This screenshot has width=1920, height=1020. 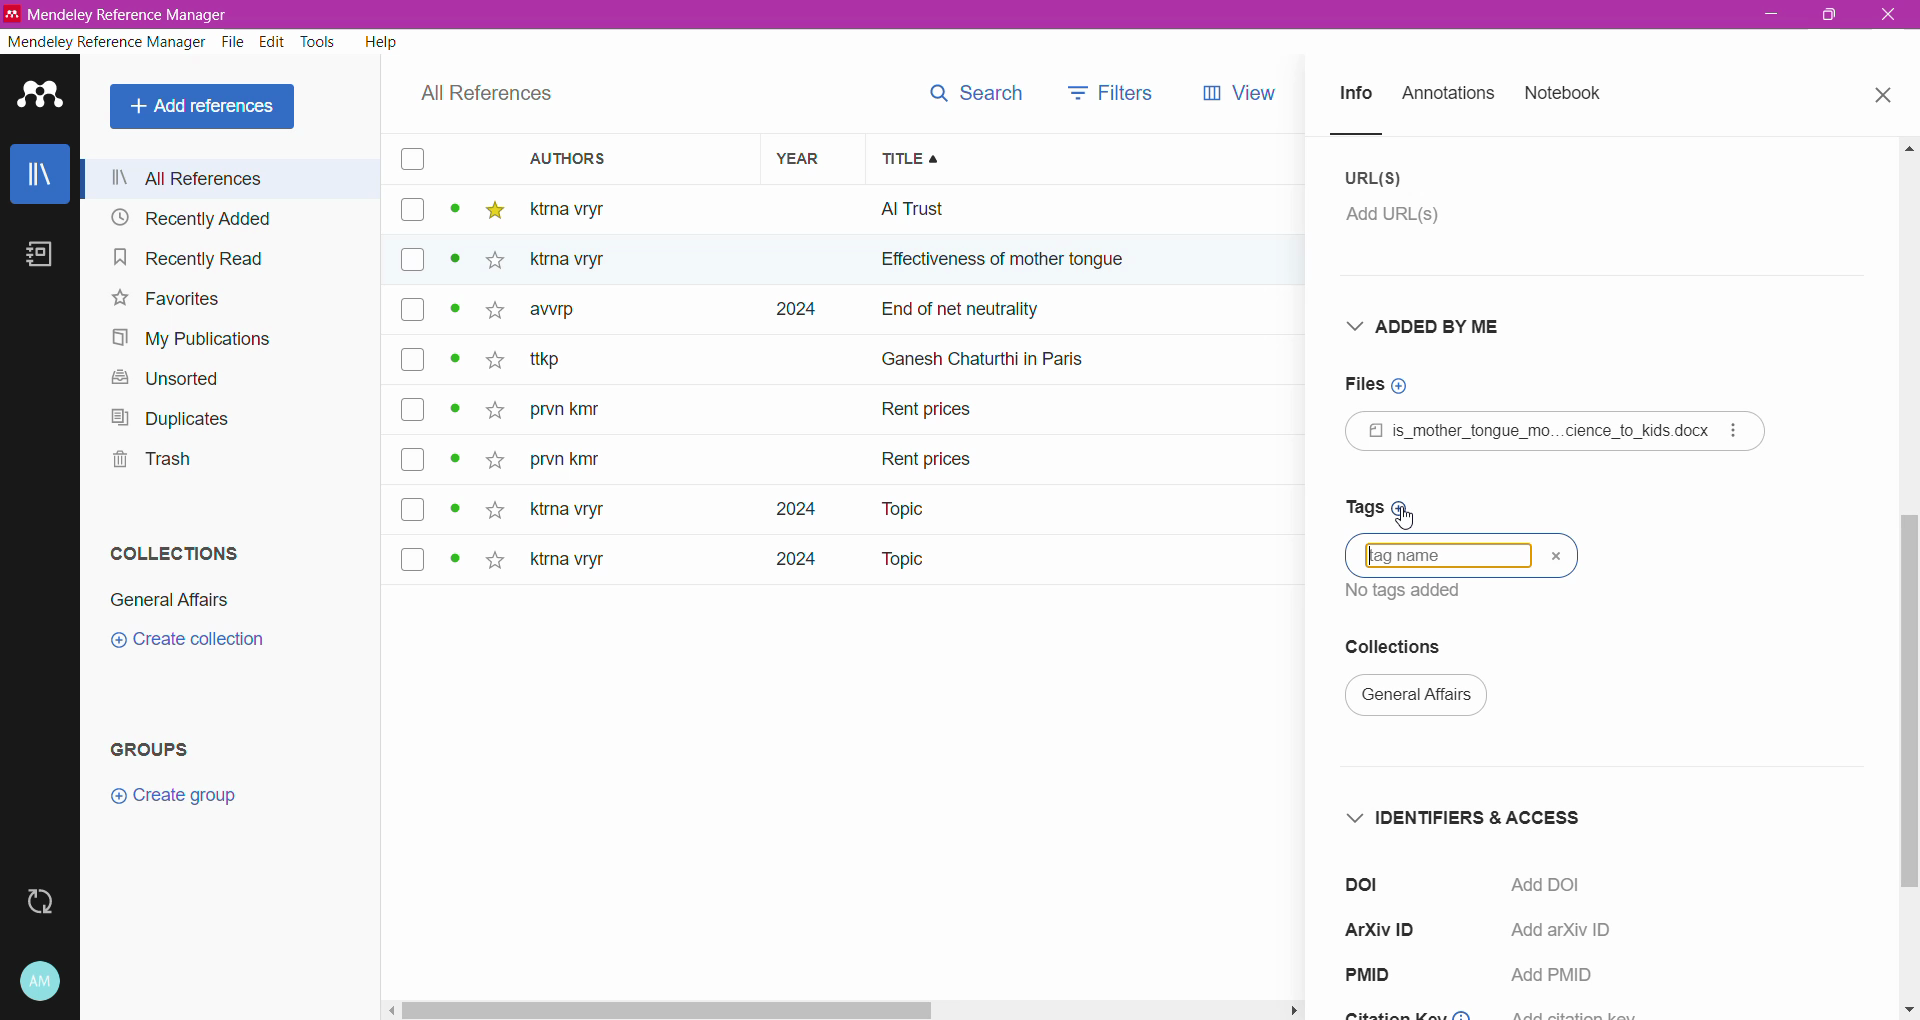 I want to click on dot , so click(x=455, y=315).